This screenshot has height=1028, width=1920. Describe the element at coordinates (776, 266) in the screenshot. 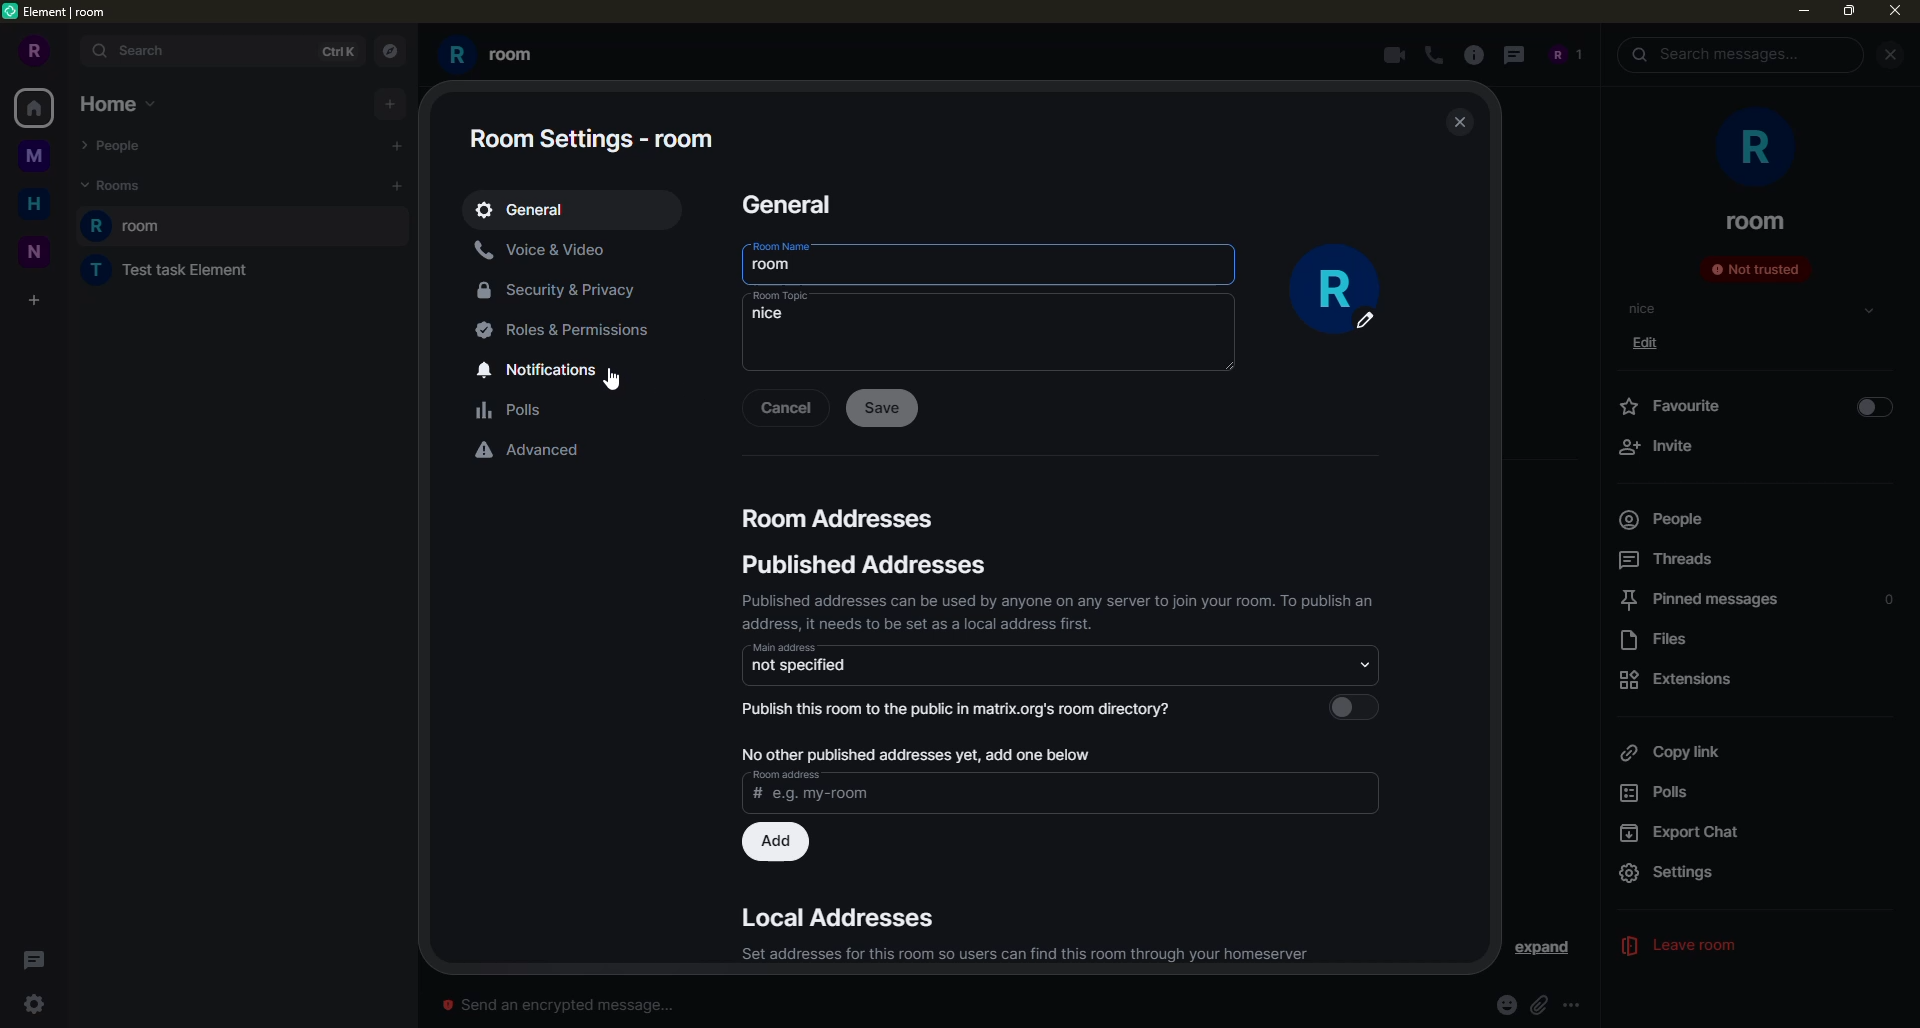

I see `room` at that location.